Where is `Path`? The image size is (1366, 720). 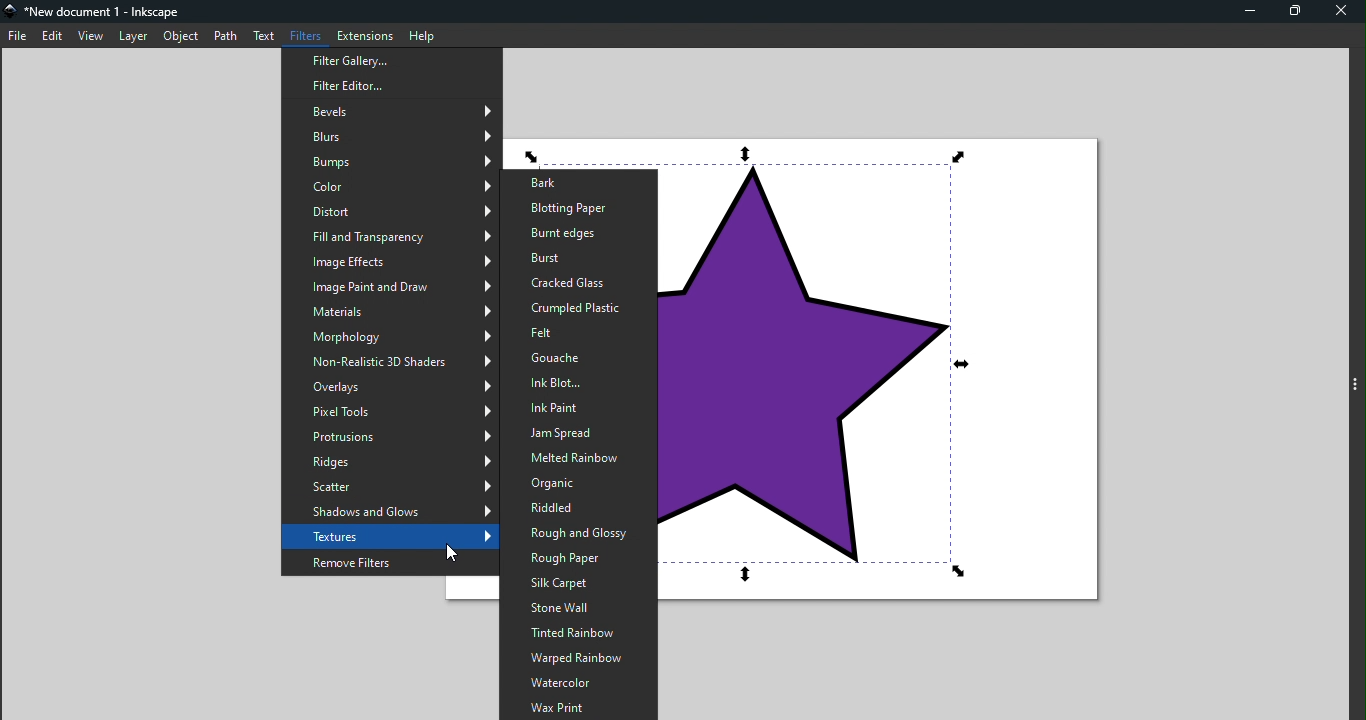 Path is located at coordinates (226, 36).